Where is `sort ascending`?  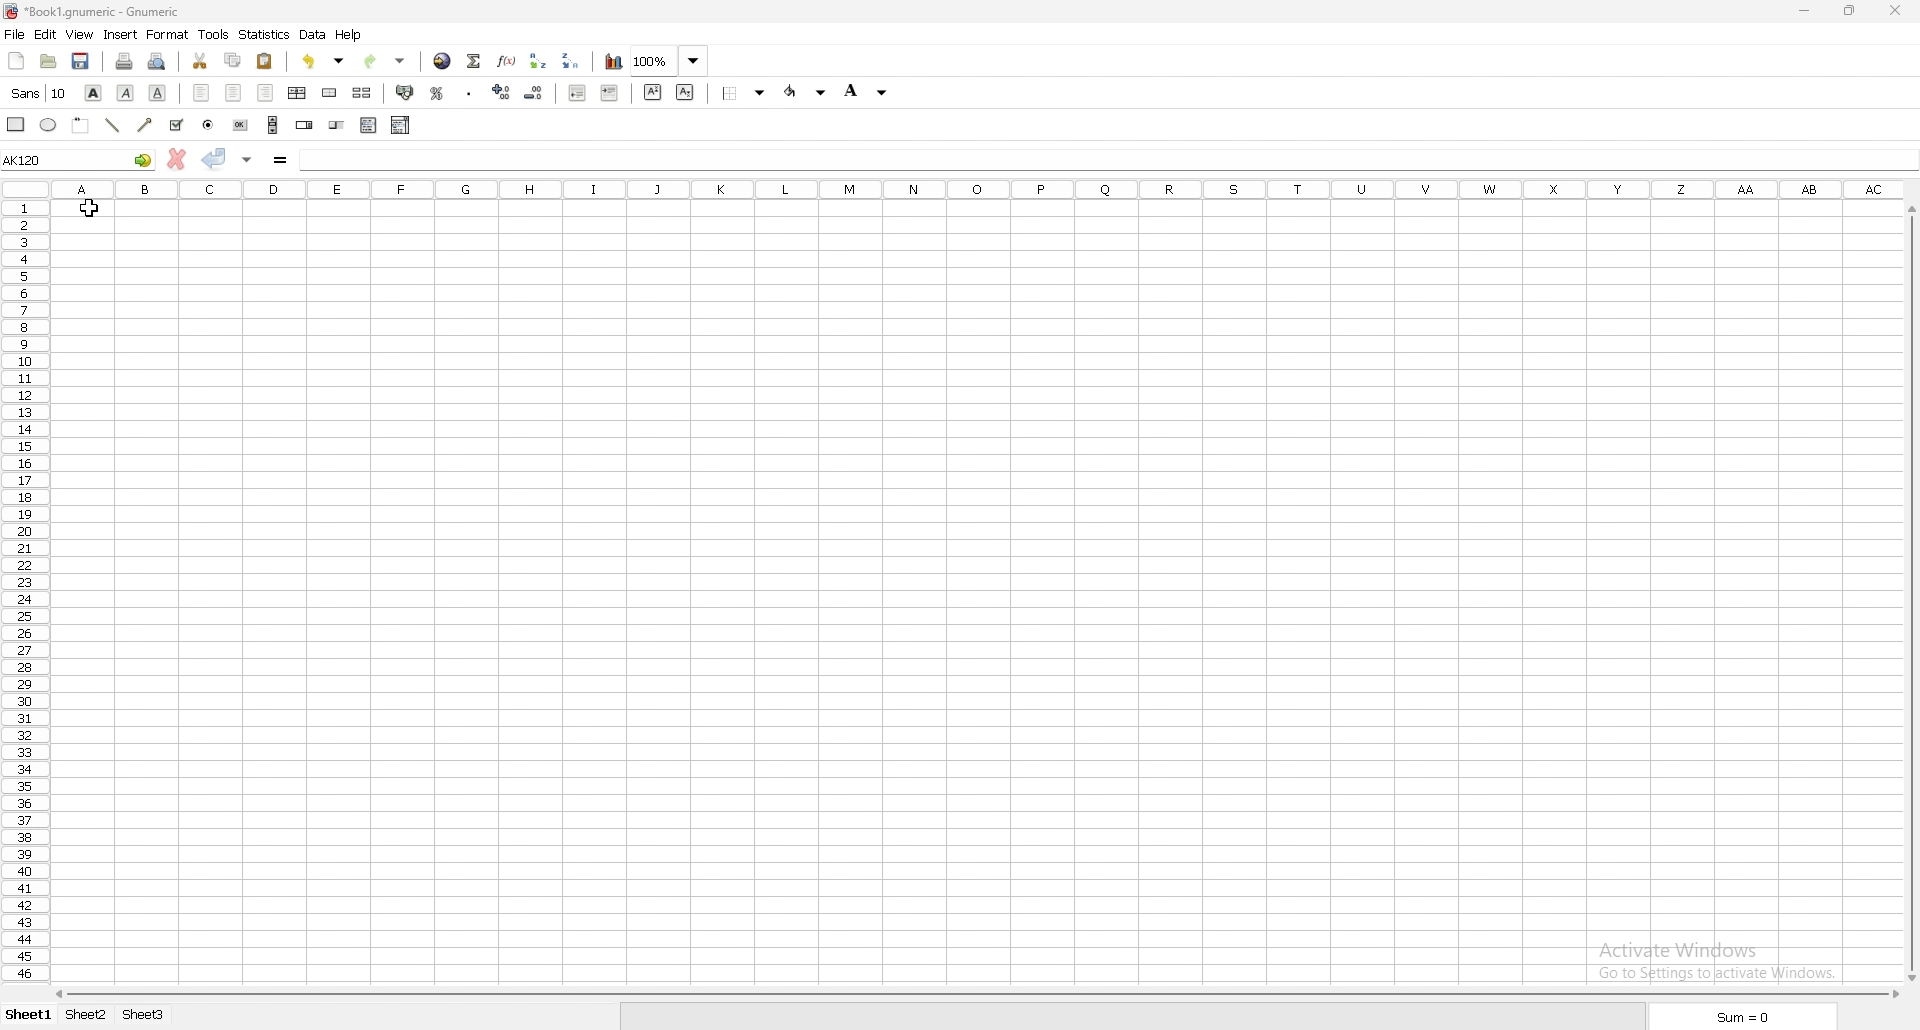
sort ascending is located at coordinates (534, 61).